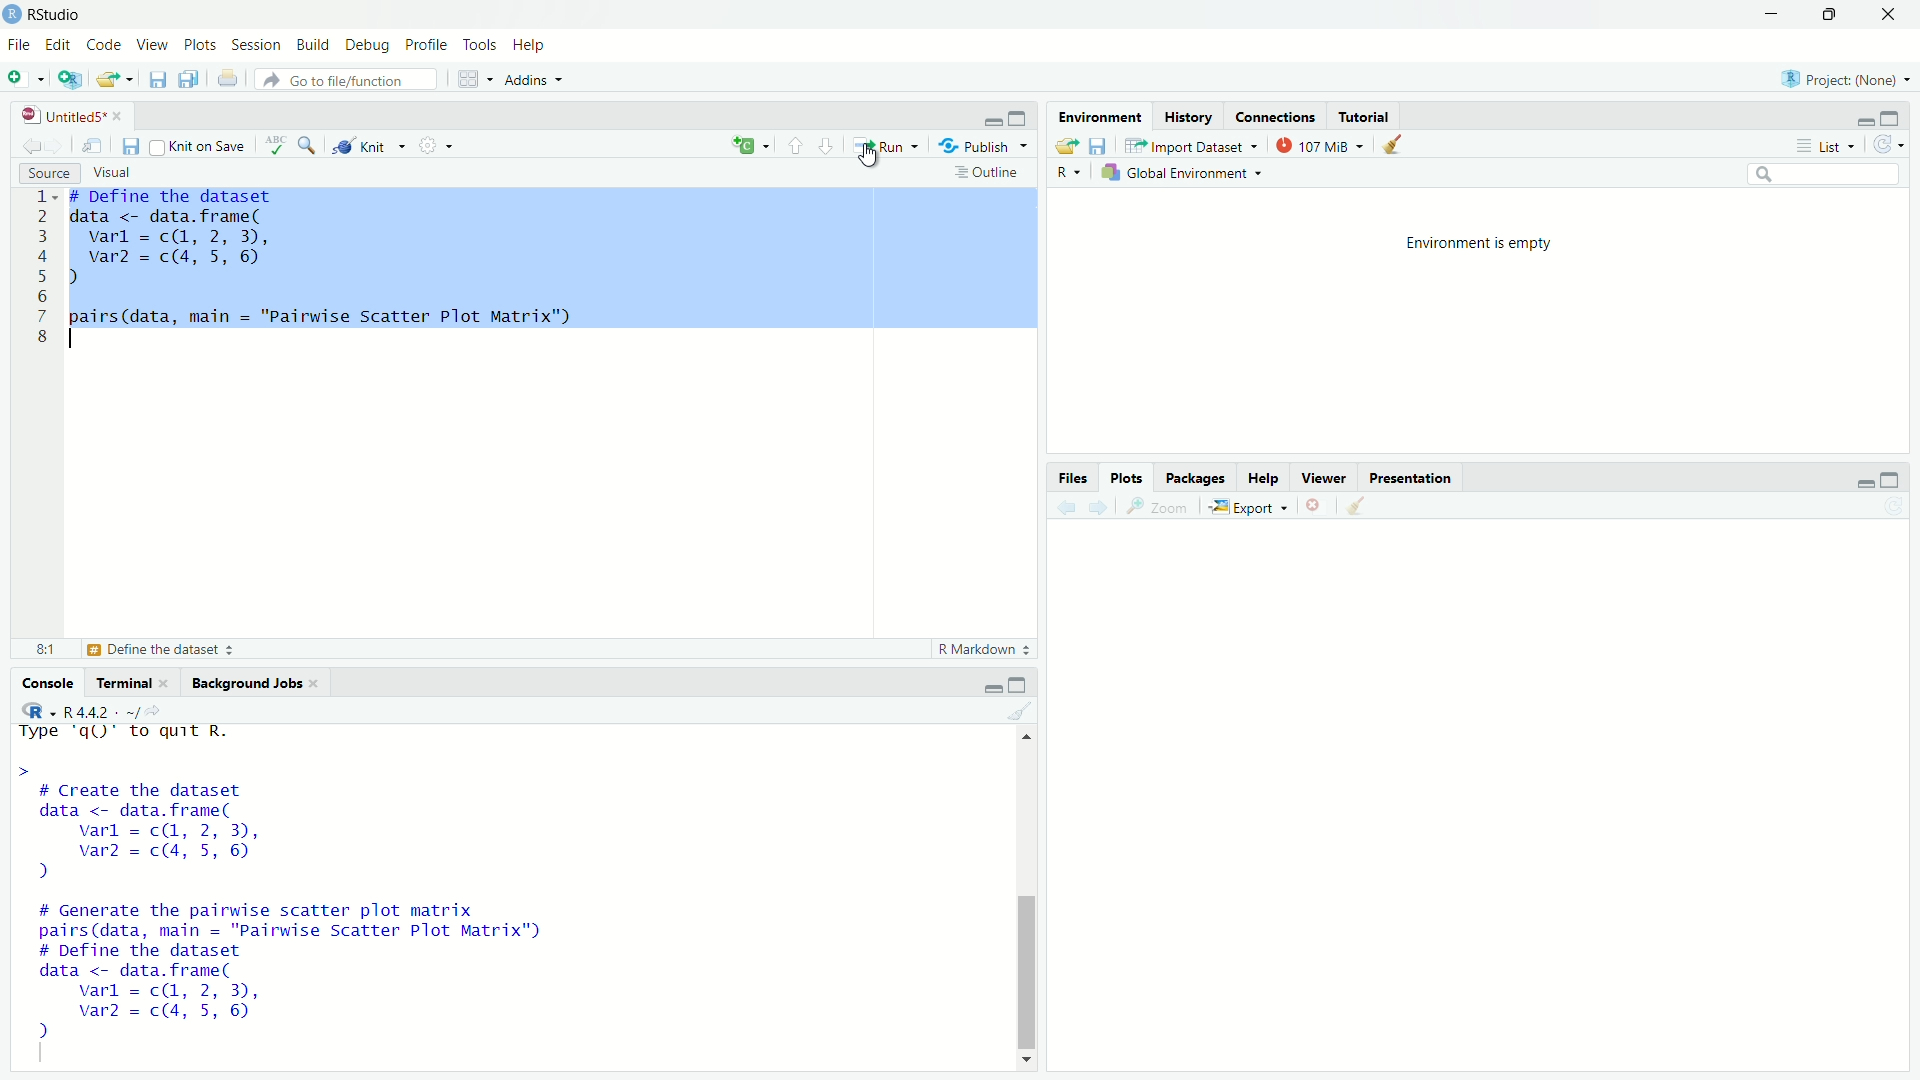 The image size is (1920, 1080). Describe the element at coordinates (1891, 120) in the screenshot. I see `Maximize` at that location.